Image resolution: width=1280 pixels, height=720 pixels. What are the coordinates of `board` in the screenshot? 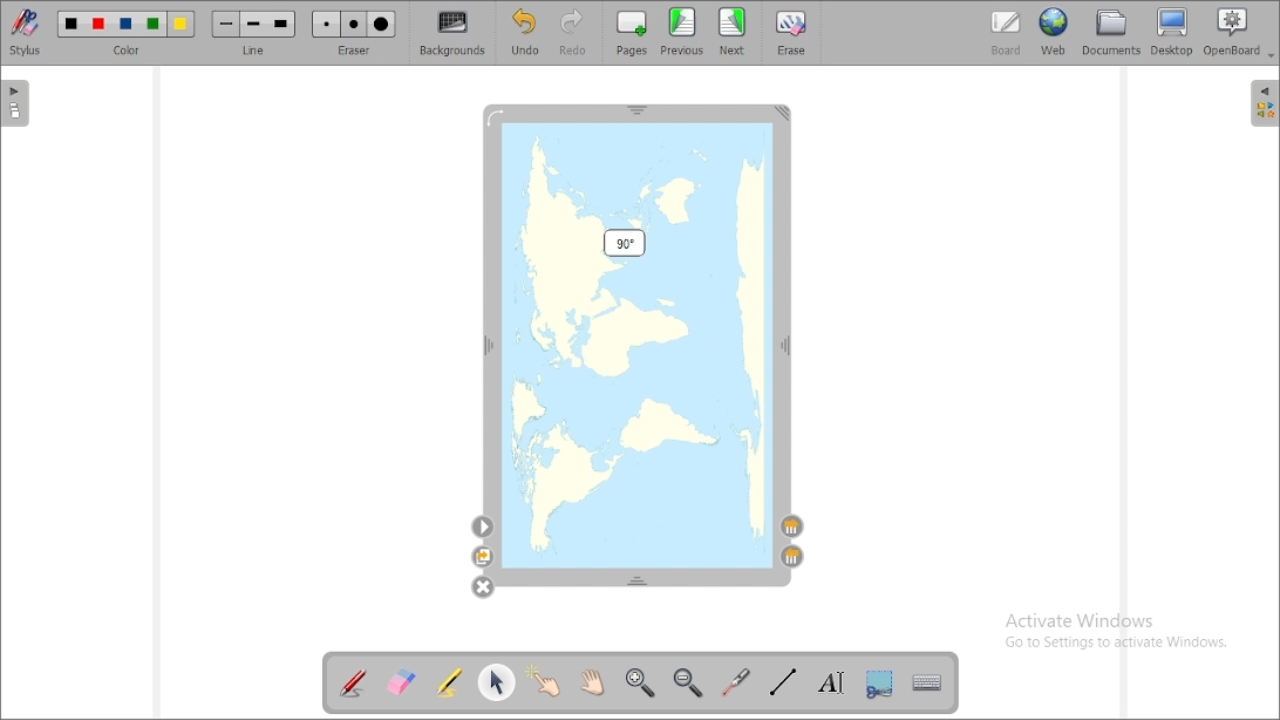 It's located at (1006, 33).